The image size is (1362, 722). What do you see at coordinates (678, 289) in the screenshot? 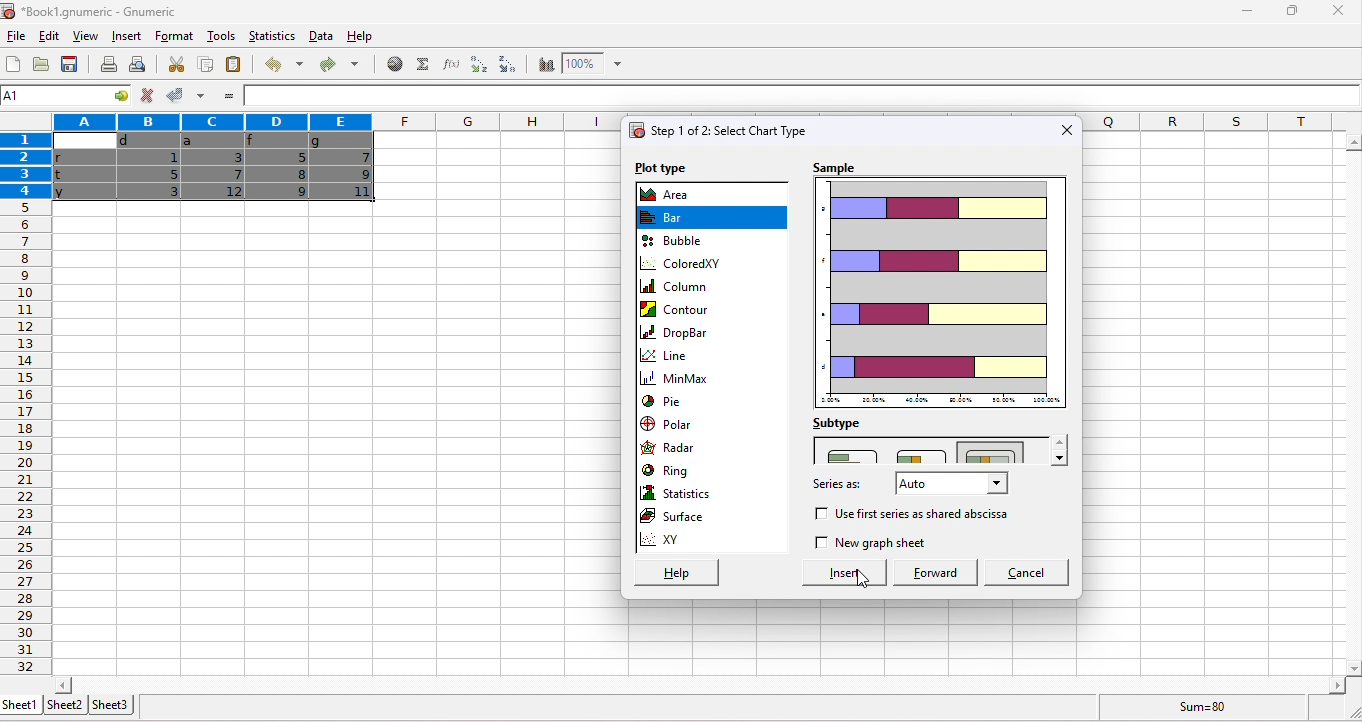
I see `column` at bounding box center [678, 289].